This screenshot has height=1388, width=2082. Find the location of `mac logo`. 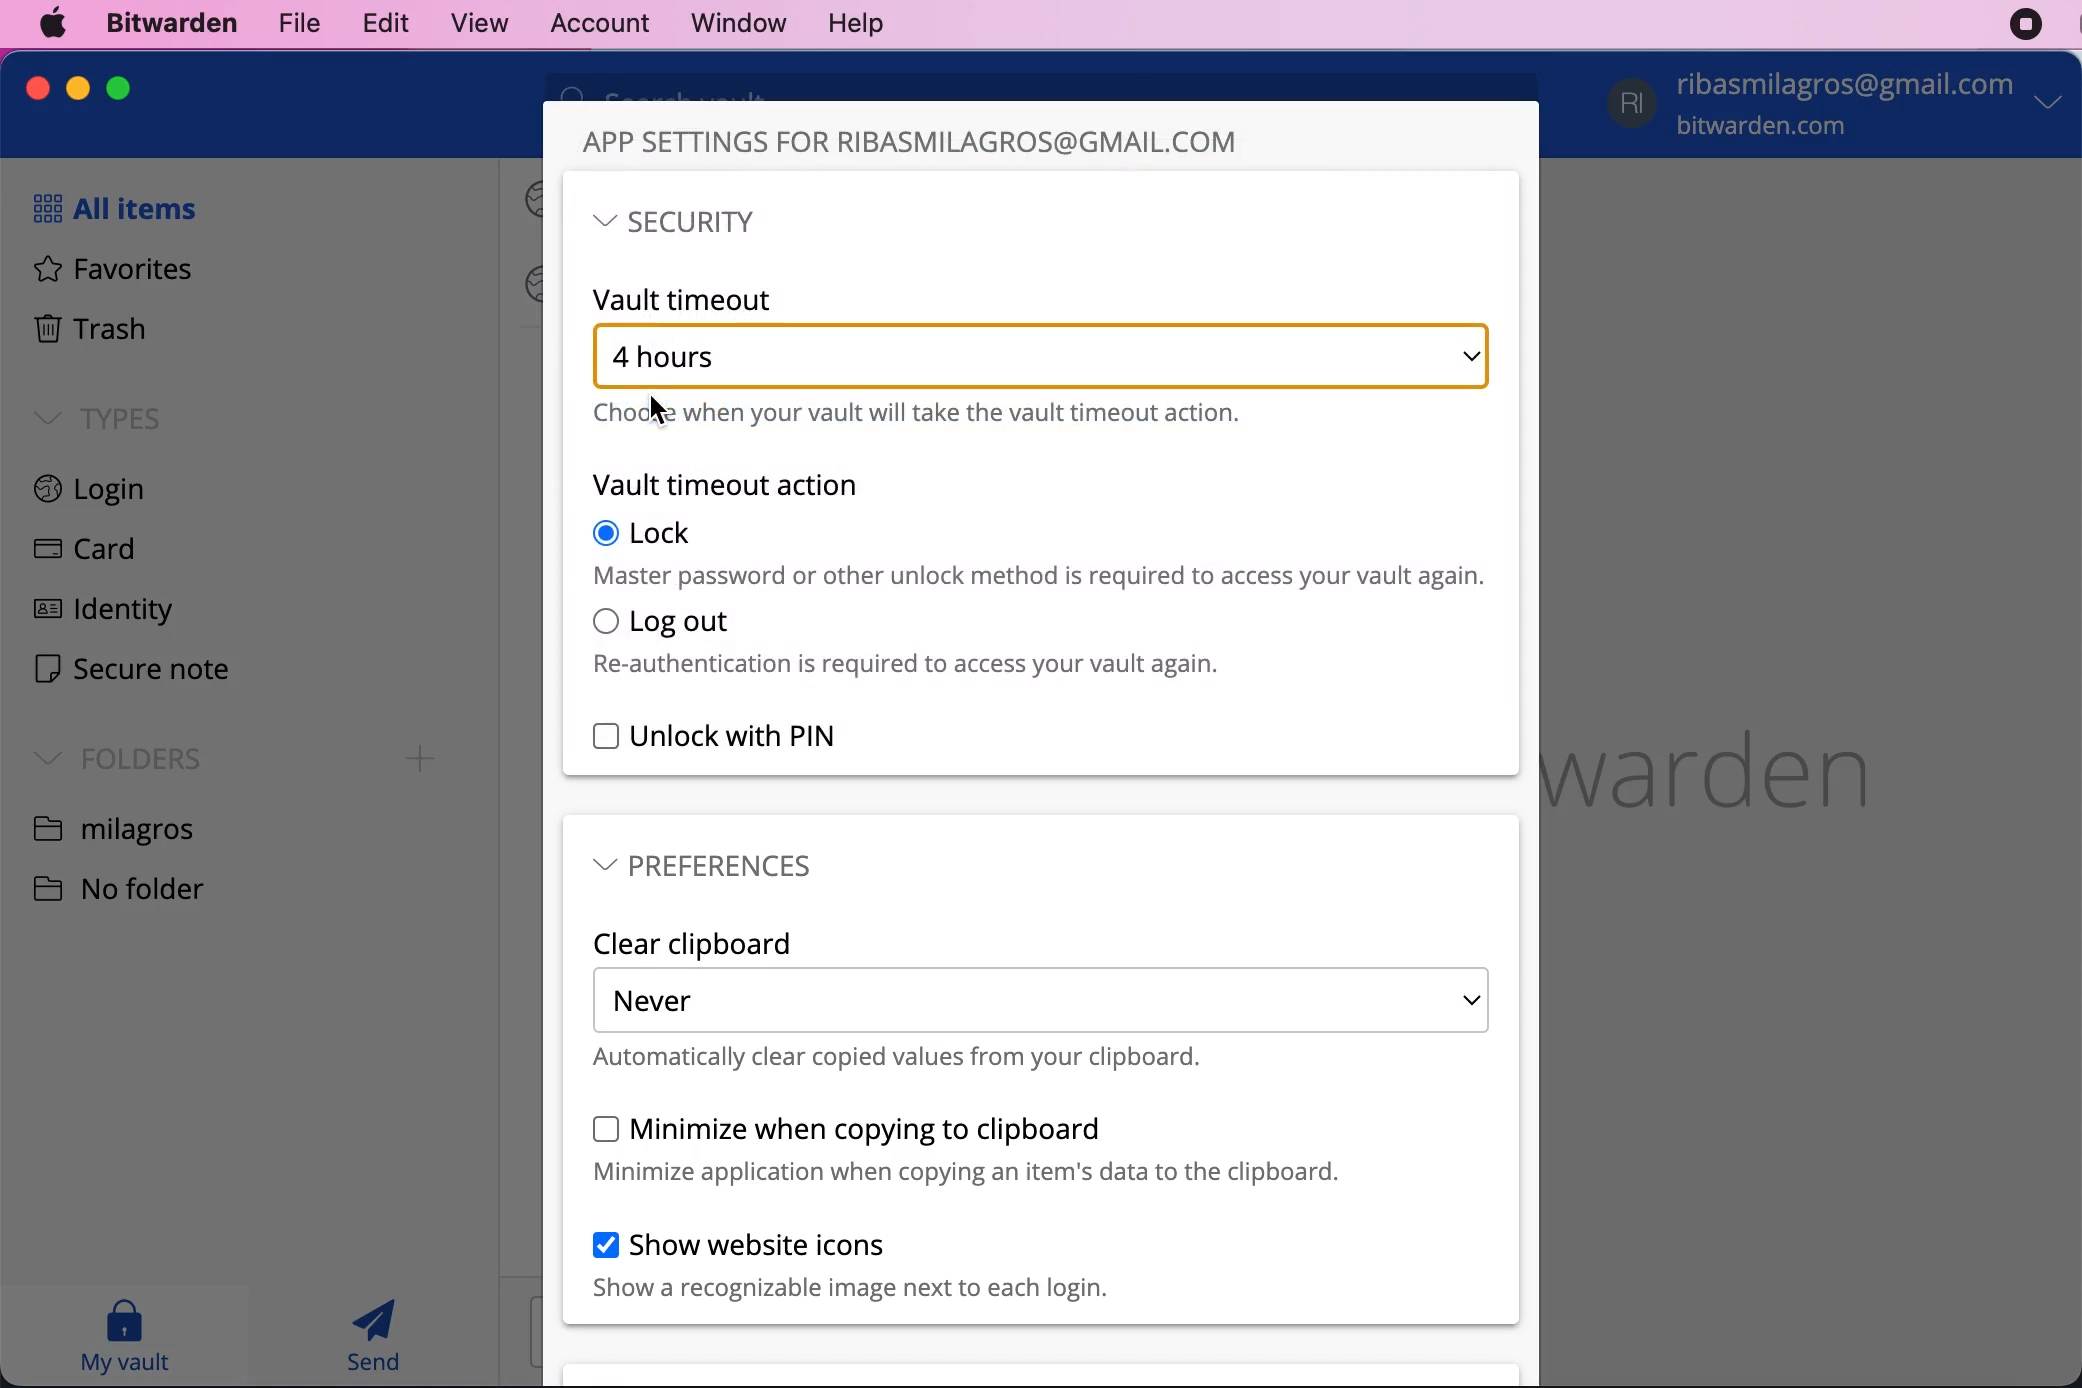

mac logo is located at coordinates (55, 23).